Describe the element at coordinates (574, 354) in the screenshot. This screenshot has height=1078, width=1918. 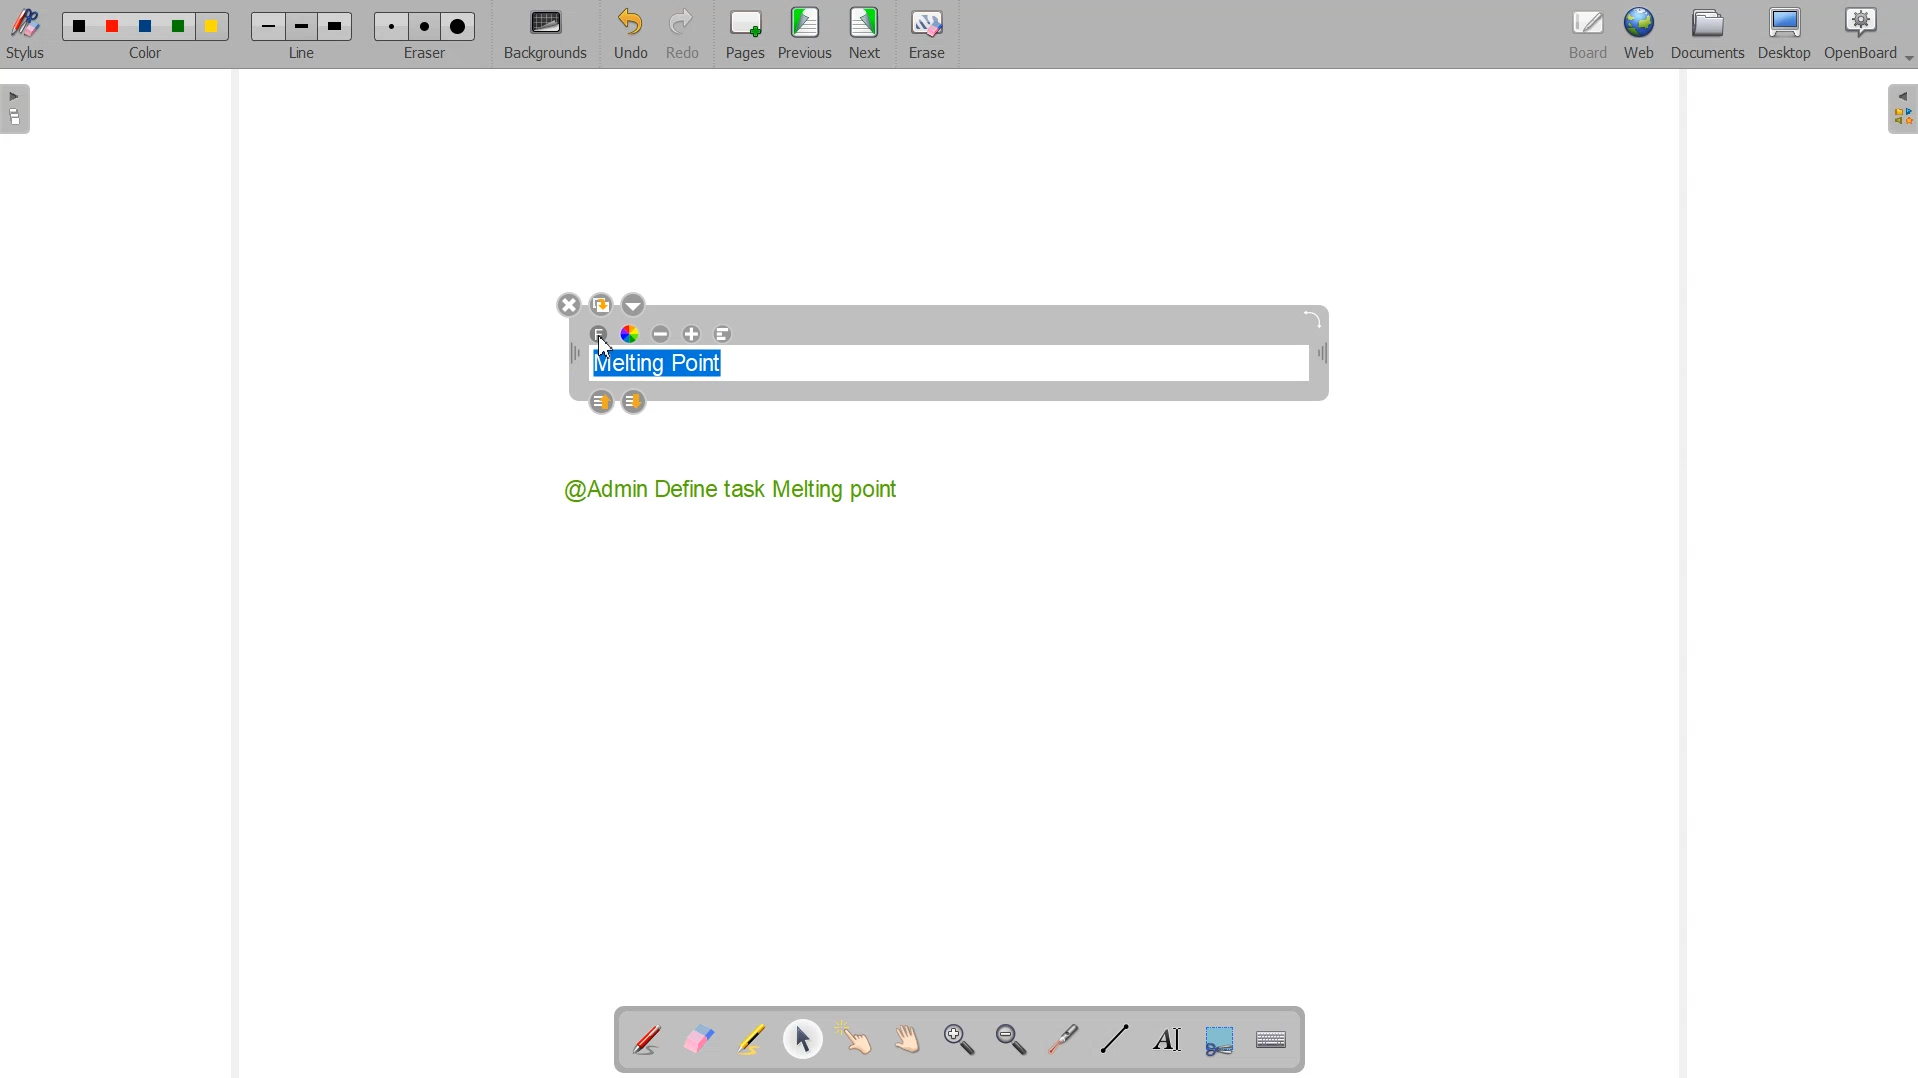
I see `Text box width adjuster` at that location.